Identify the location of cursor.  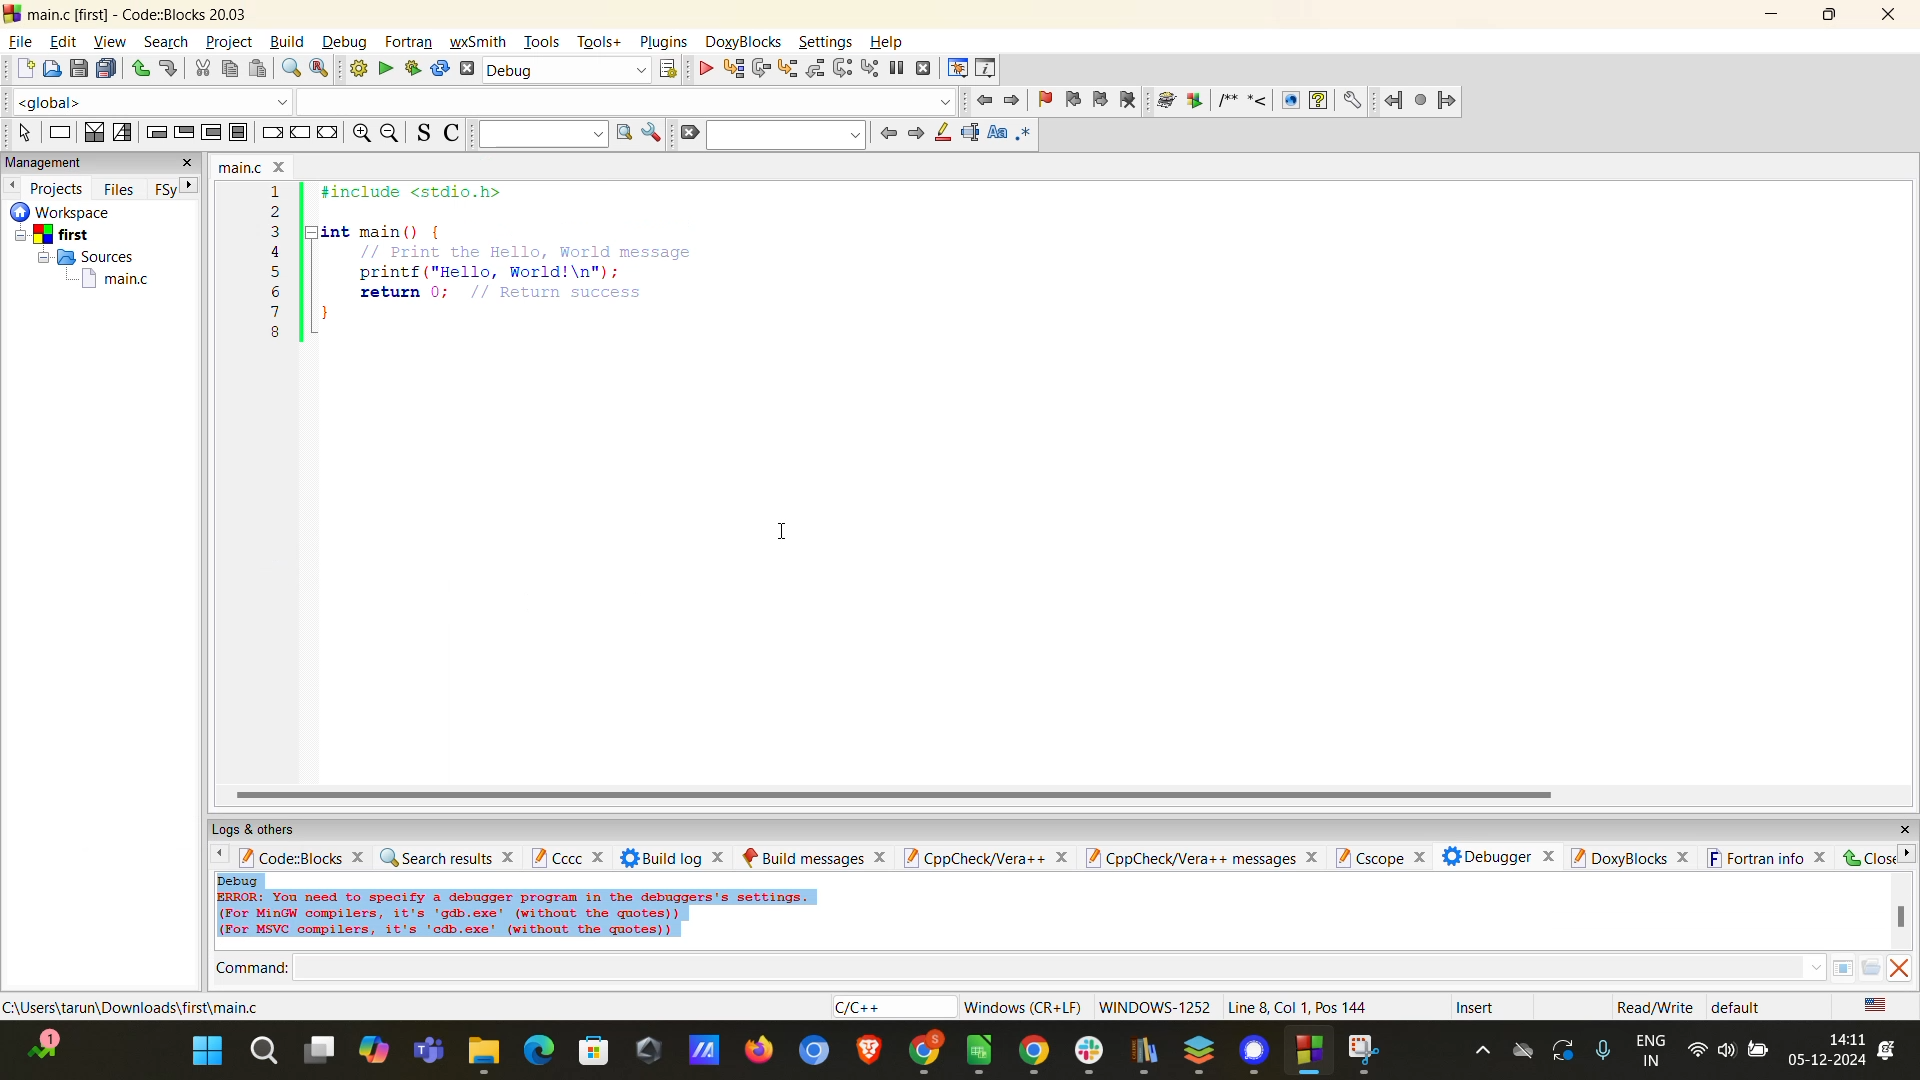
(782, 532).